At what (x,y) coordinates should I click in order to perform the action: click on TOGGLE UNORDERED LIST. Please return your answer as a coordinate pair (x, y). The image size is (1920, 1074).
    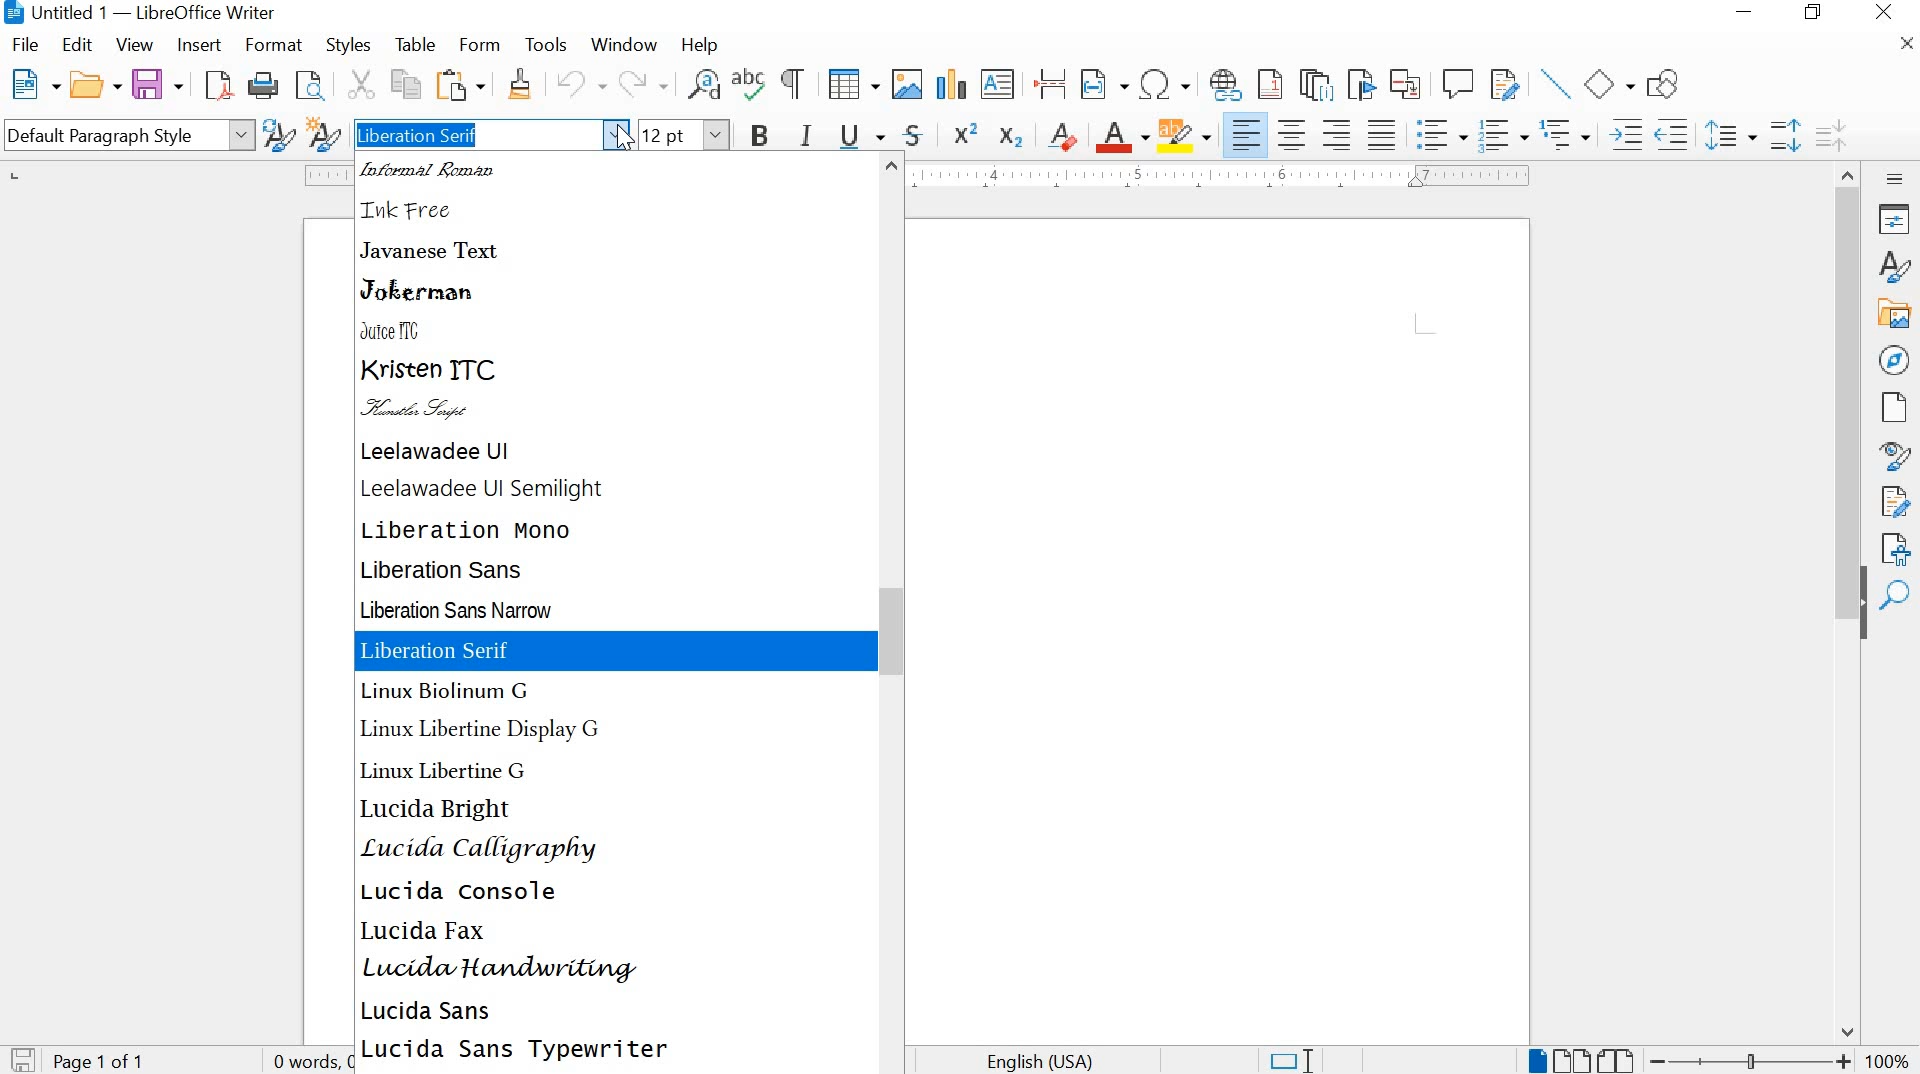
    Looking at the image, I should click on (1444, 134).